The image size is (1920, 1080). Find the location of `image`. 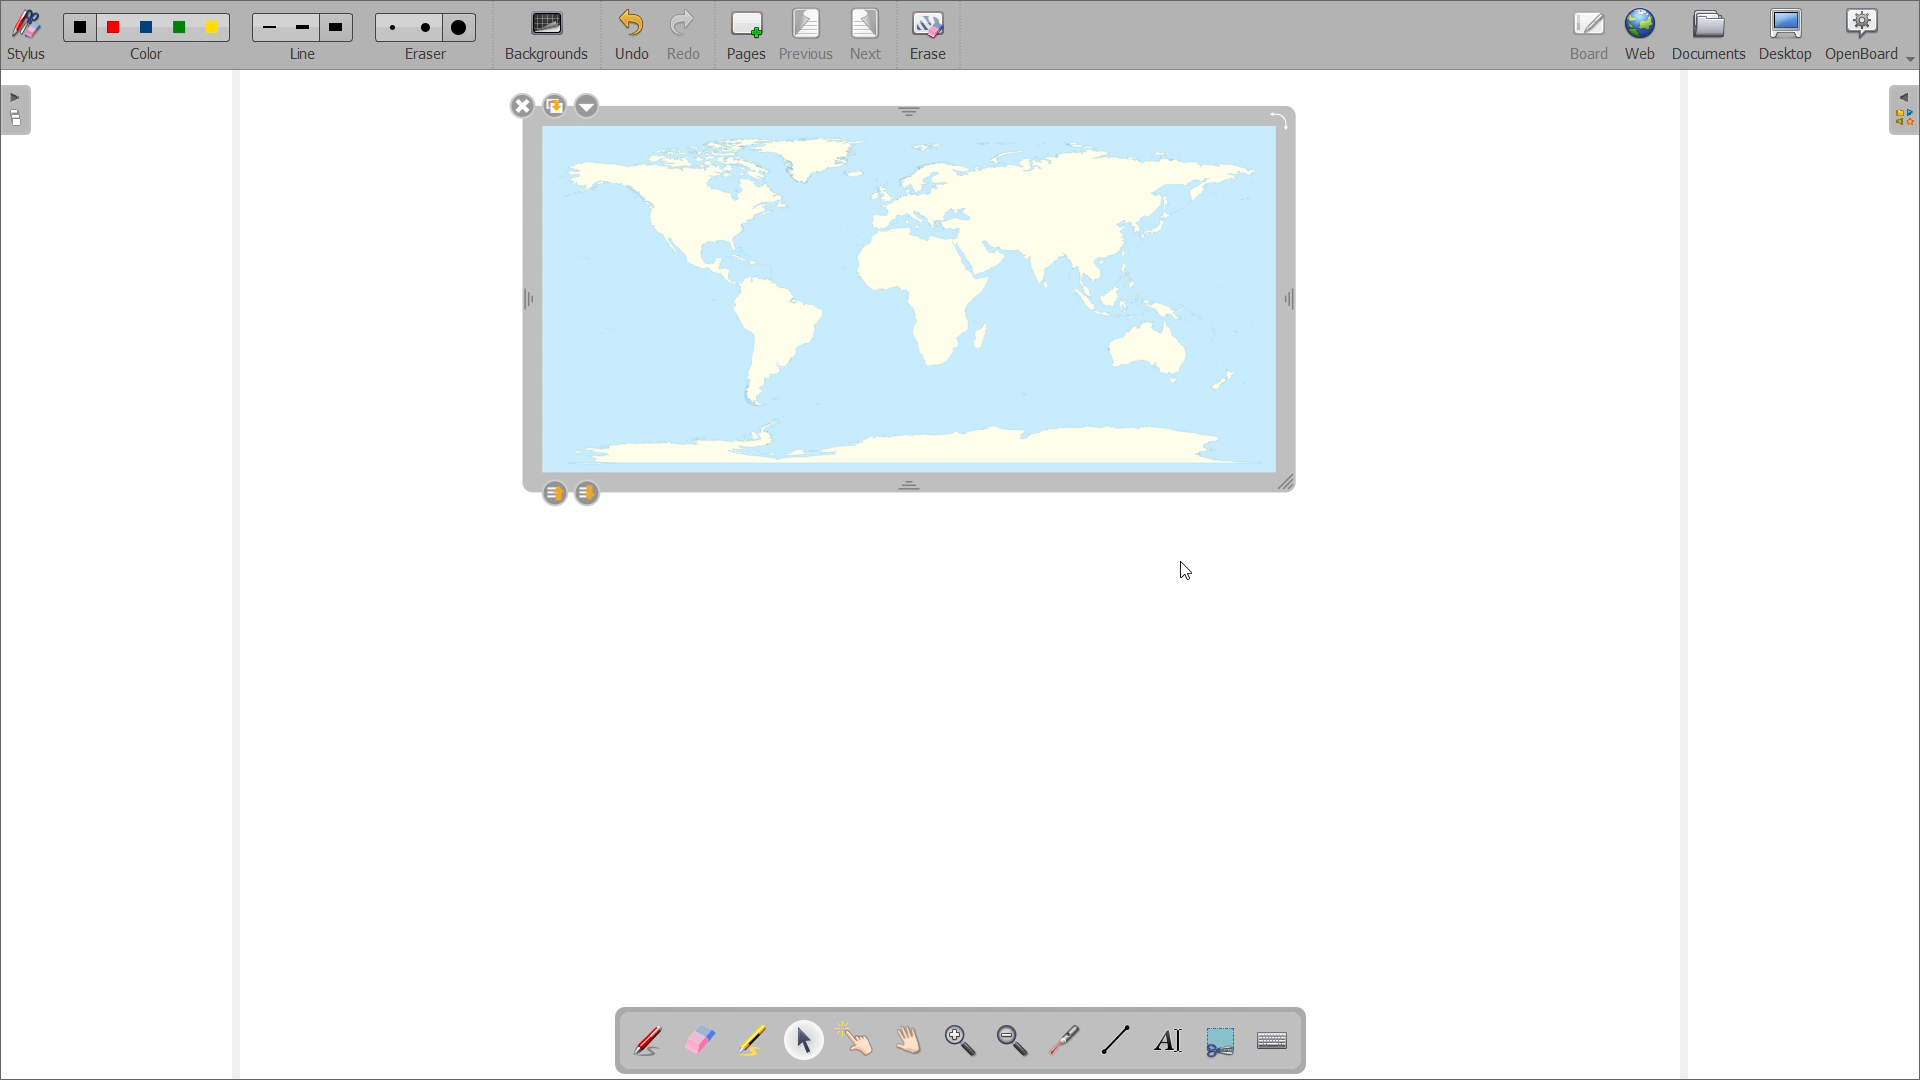

image is located at coordinates (909, 302).